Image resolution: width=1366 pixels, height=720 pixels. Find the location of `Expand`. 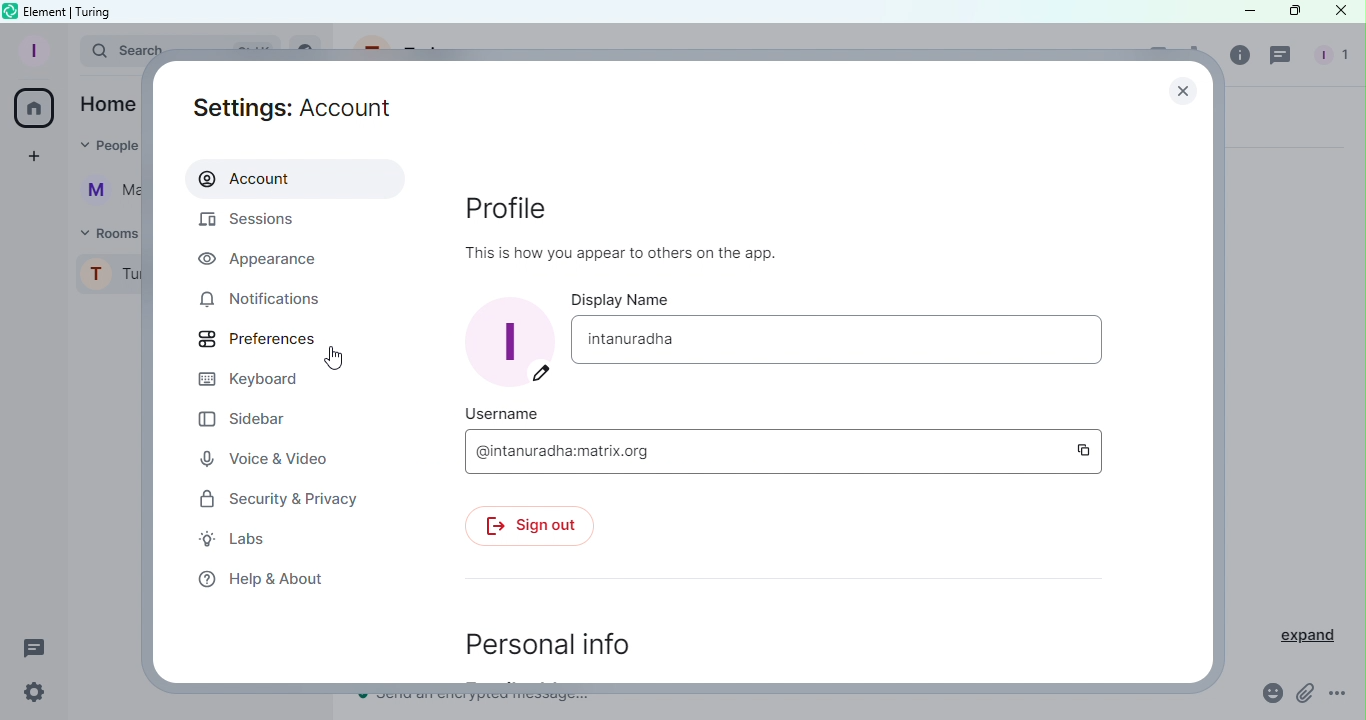

Expand is located at coordinates (1296, 632).